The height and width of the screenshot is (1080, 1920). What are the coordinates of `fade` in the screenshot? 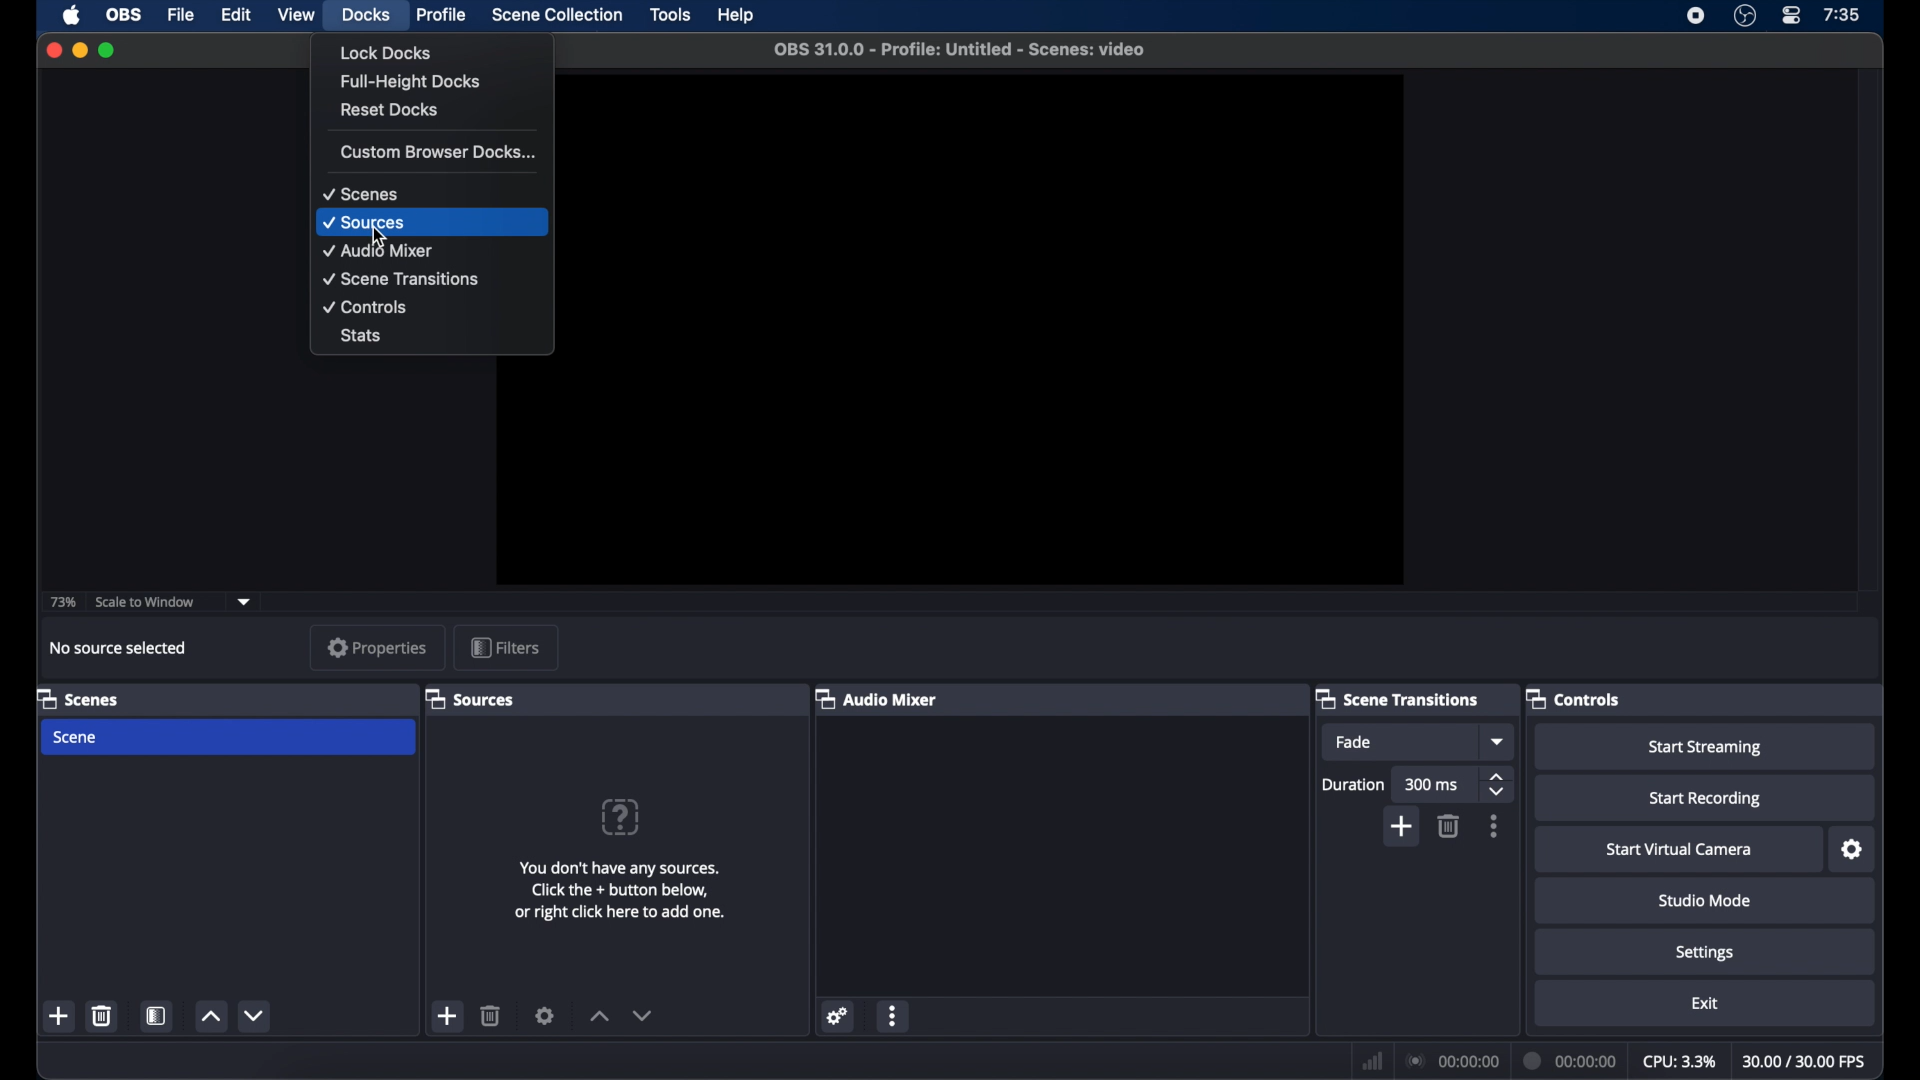 It's located at (1399, 742).